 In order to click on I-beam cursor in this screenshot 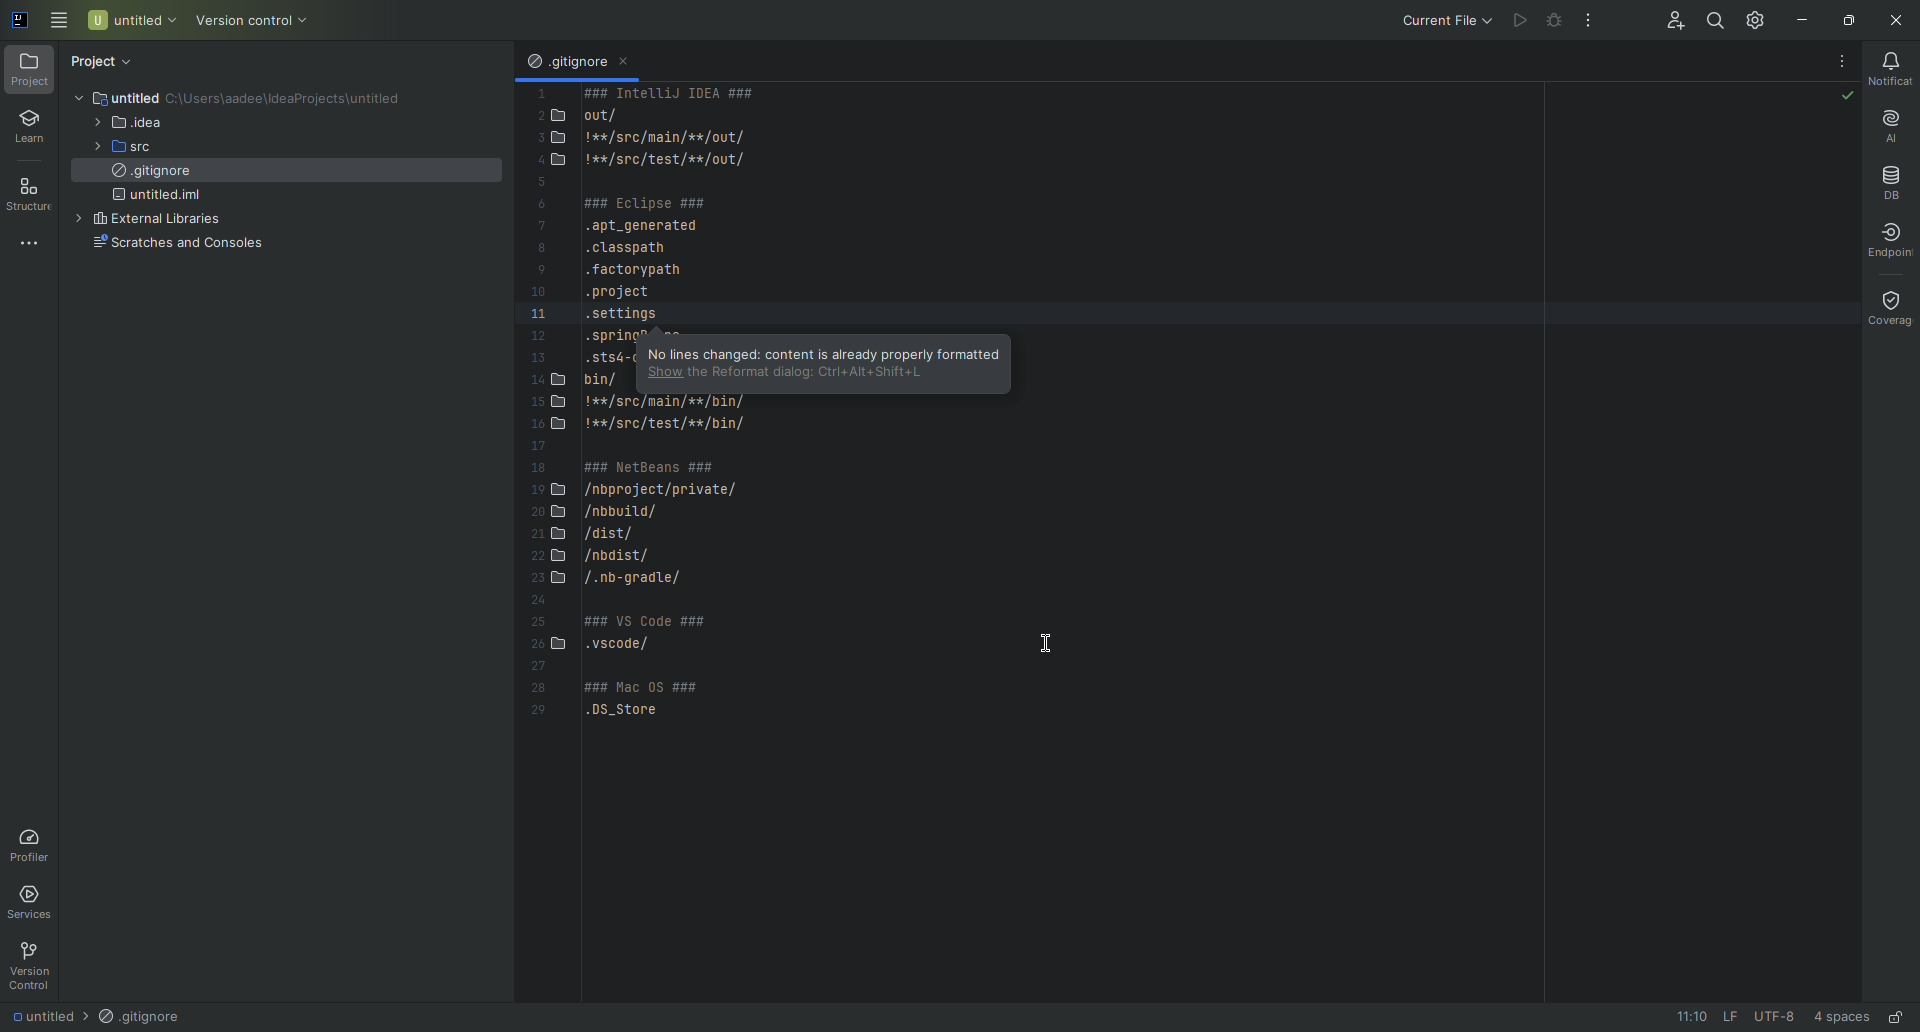, I will do `click(1033, 639)`.